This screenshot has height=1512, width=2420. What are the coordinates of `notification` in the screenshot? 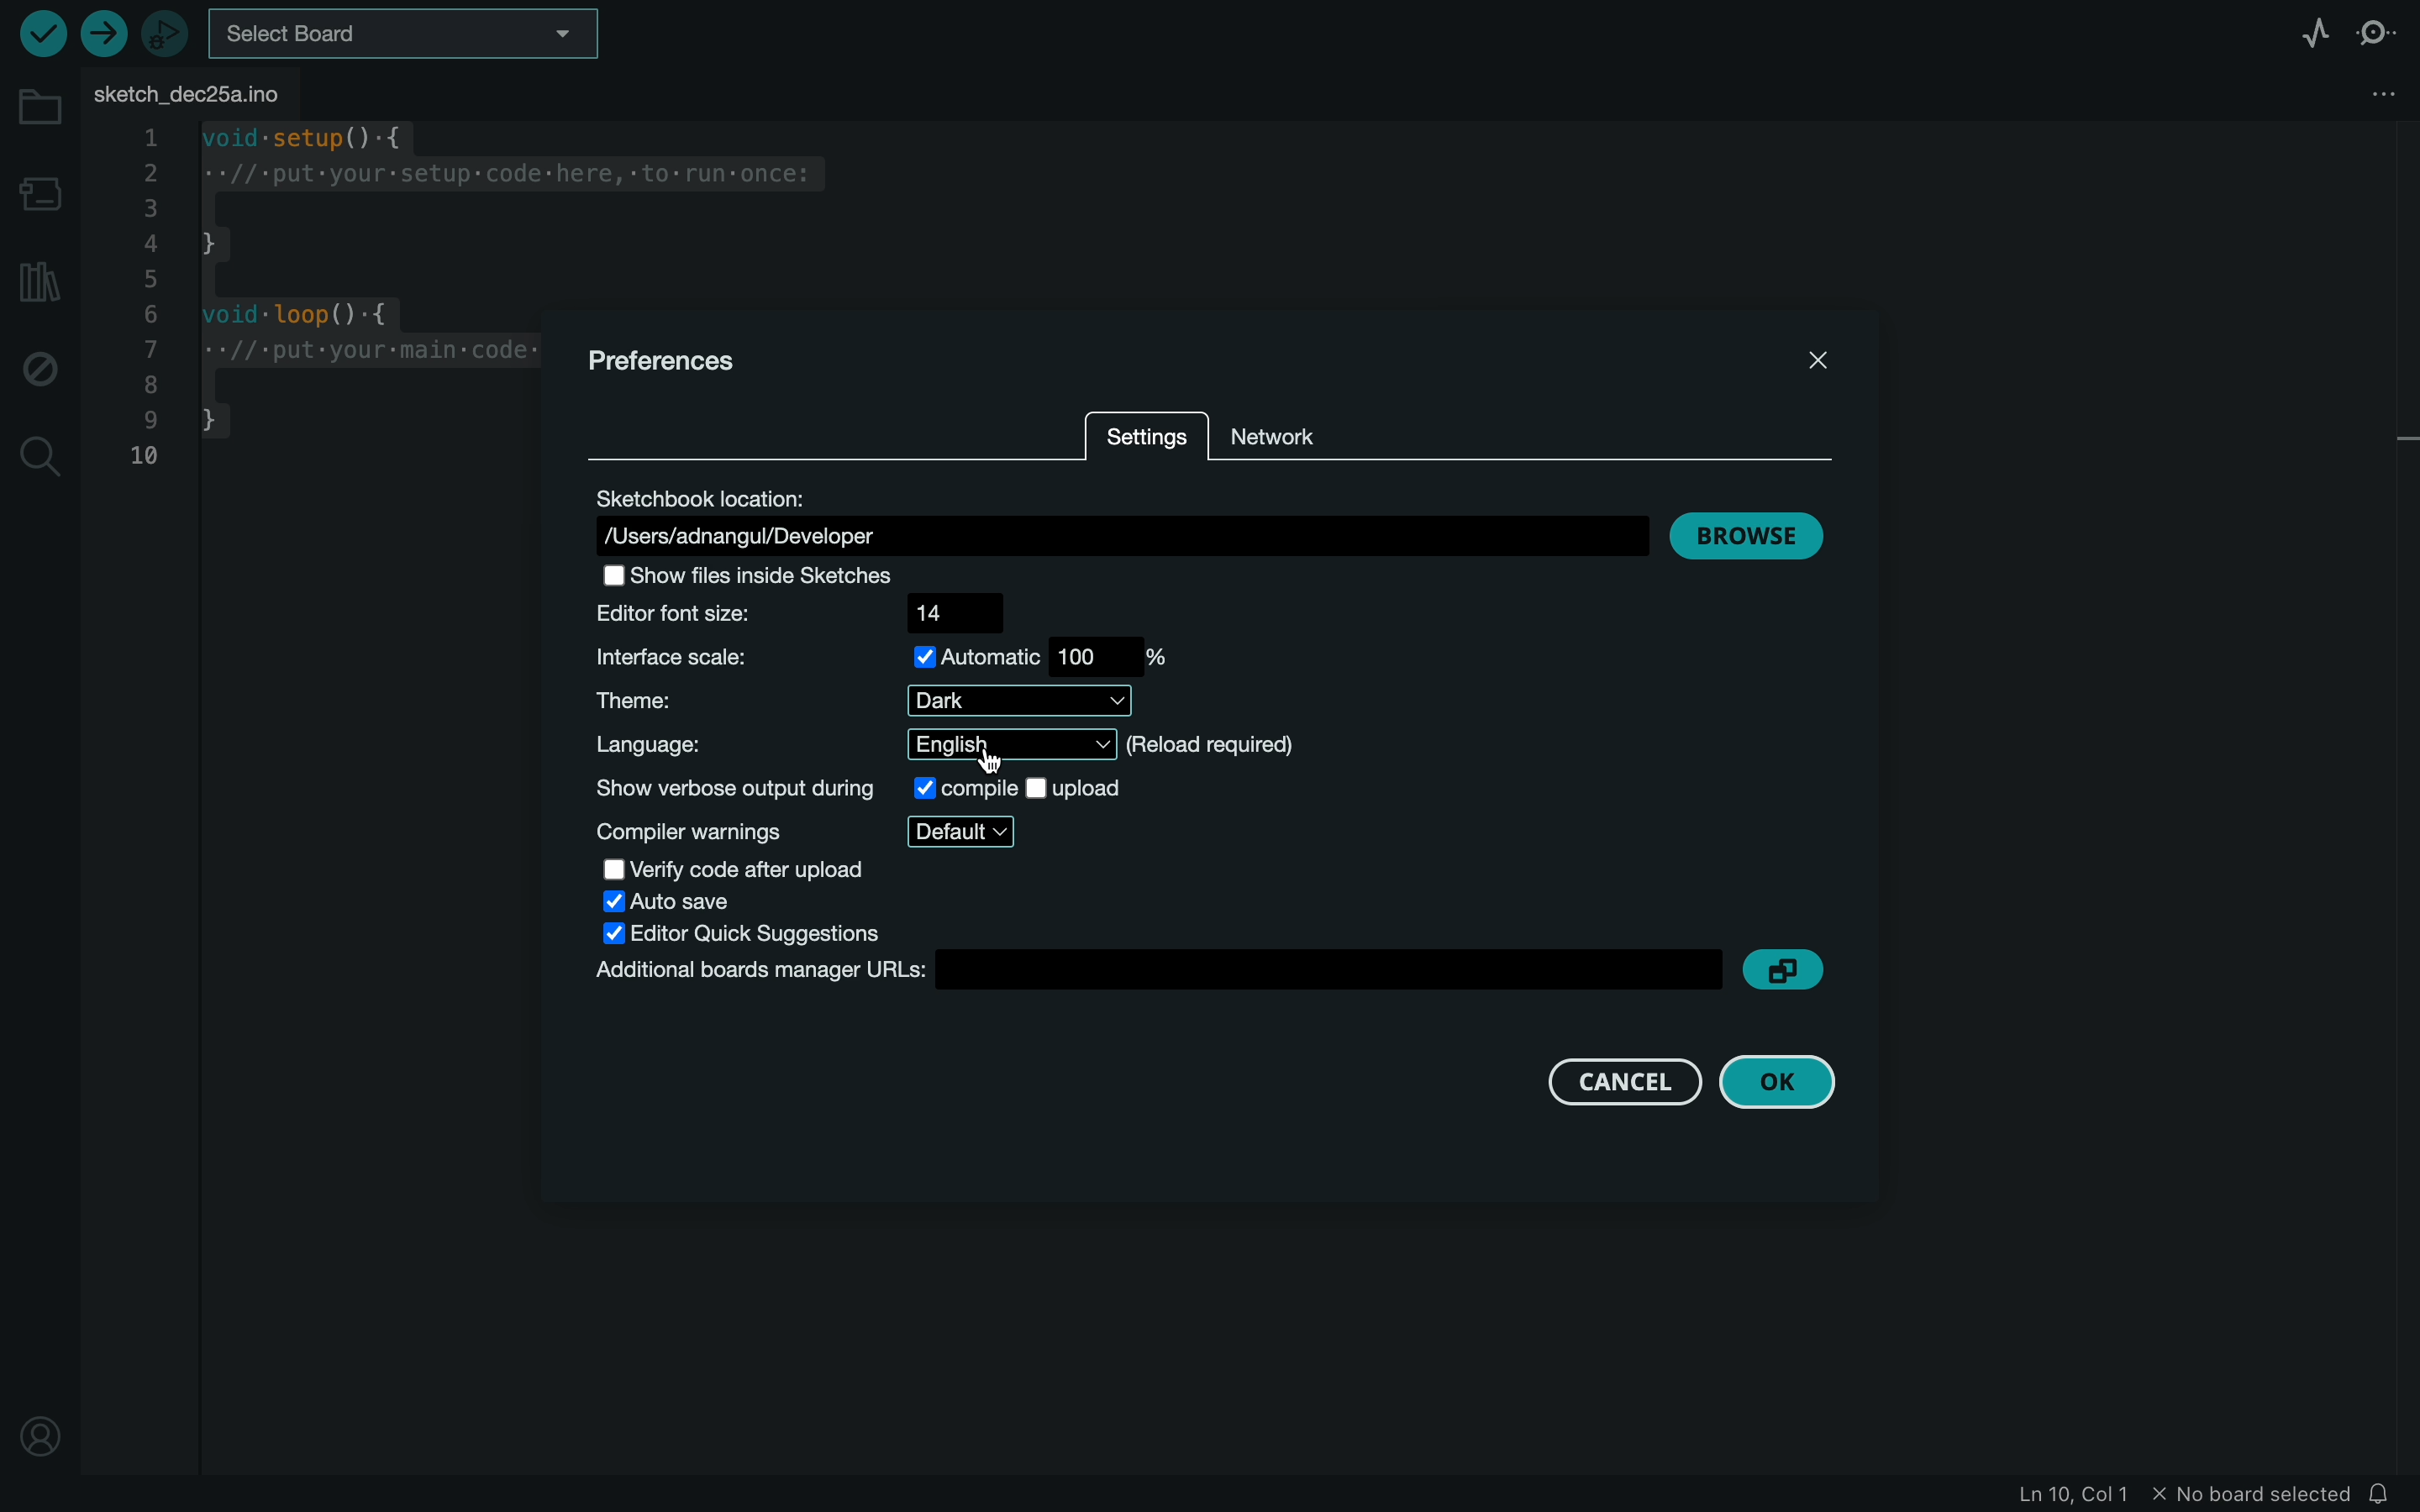 It's located at (2384, 1495).